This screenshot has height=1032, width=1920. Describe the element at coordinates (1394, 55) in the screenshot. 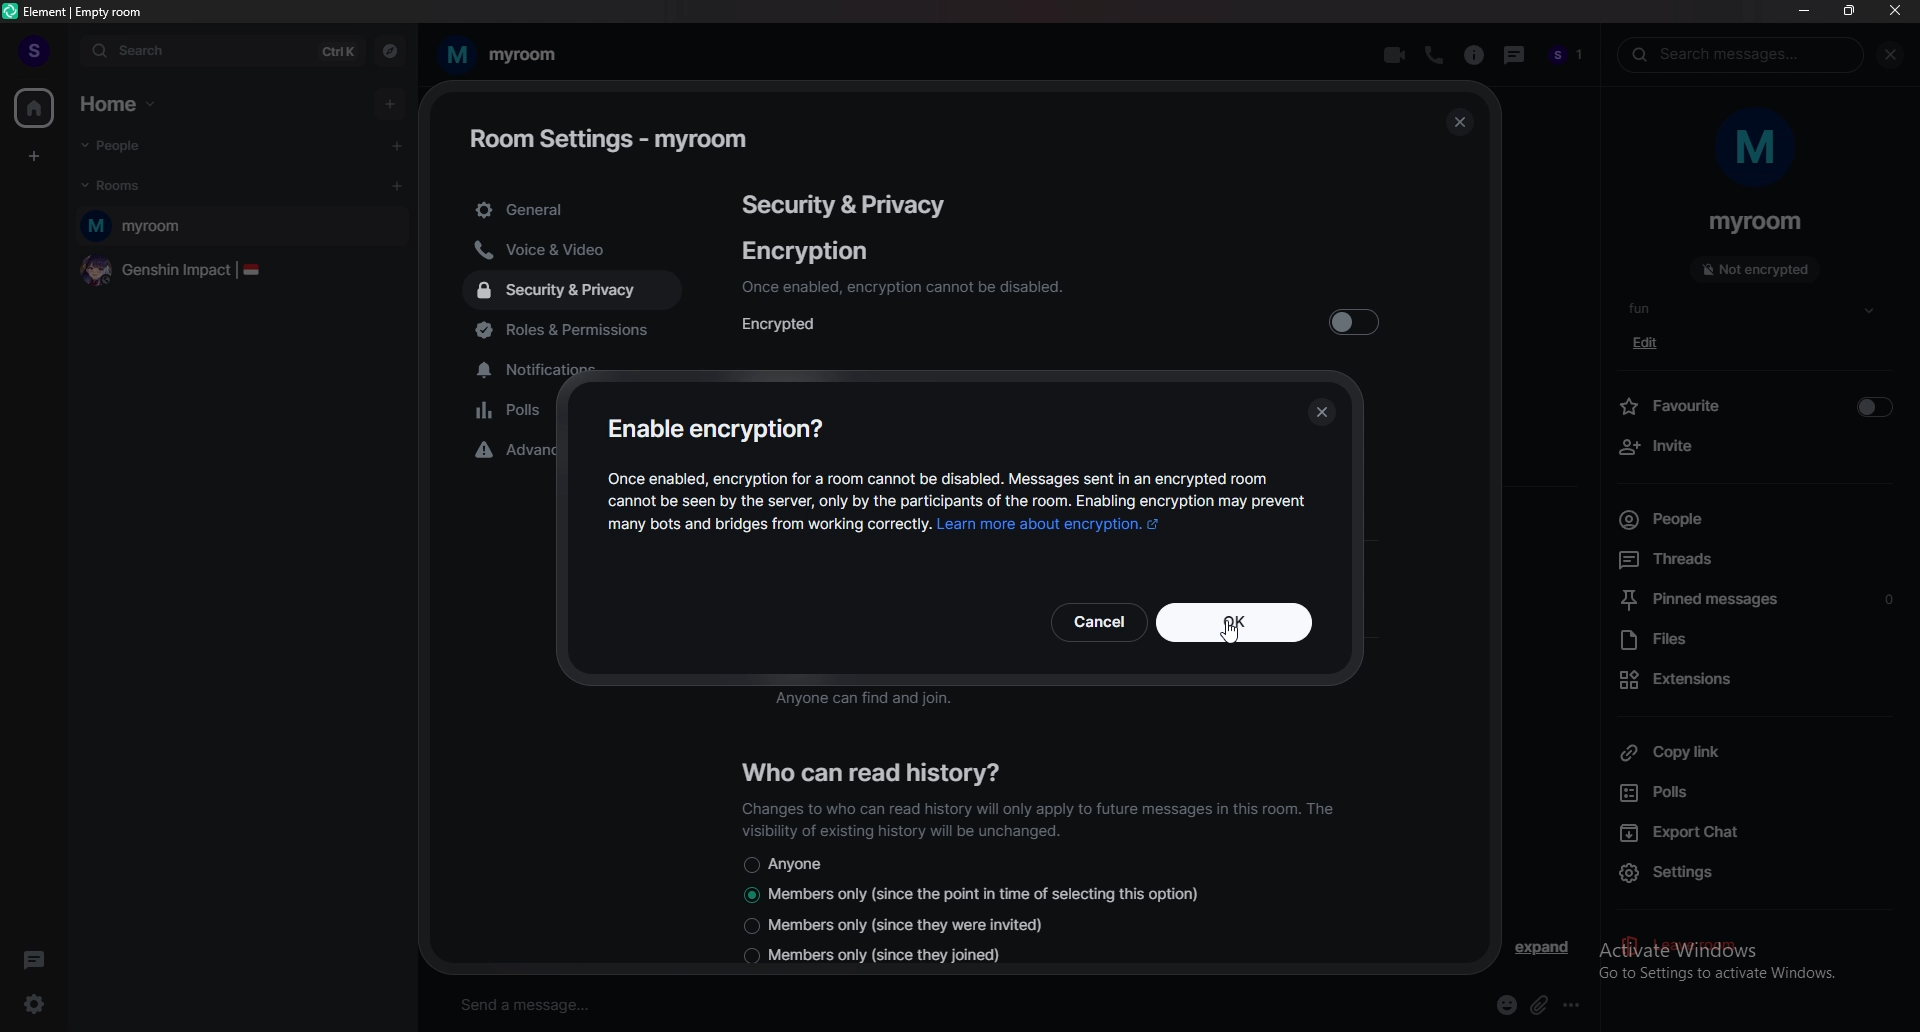

I see `video call` at that location.